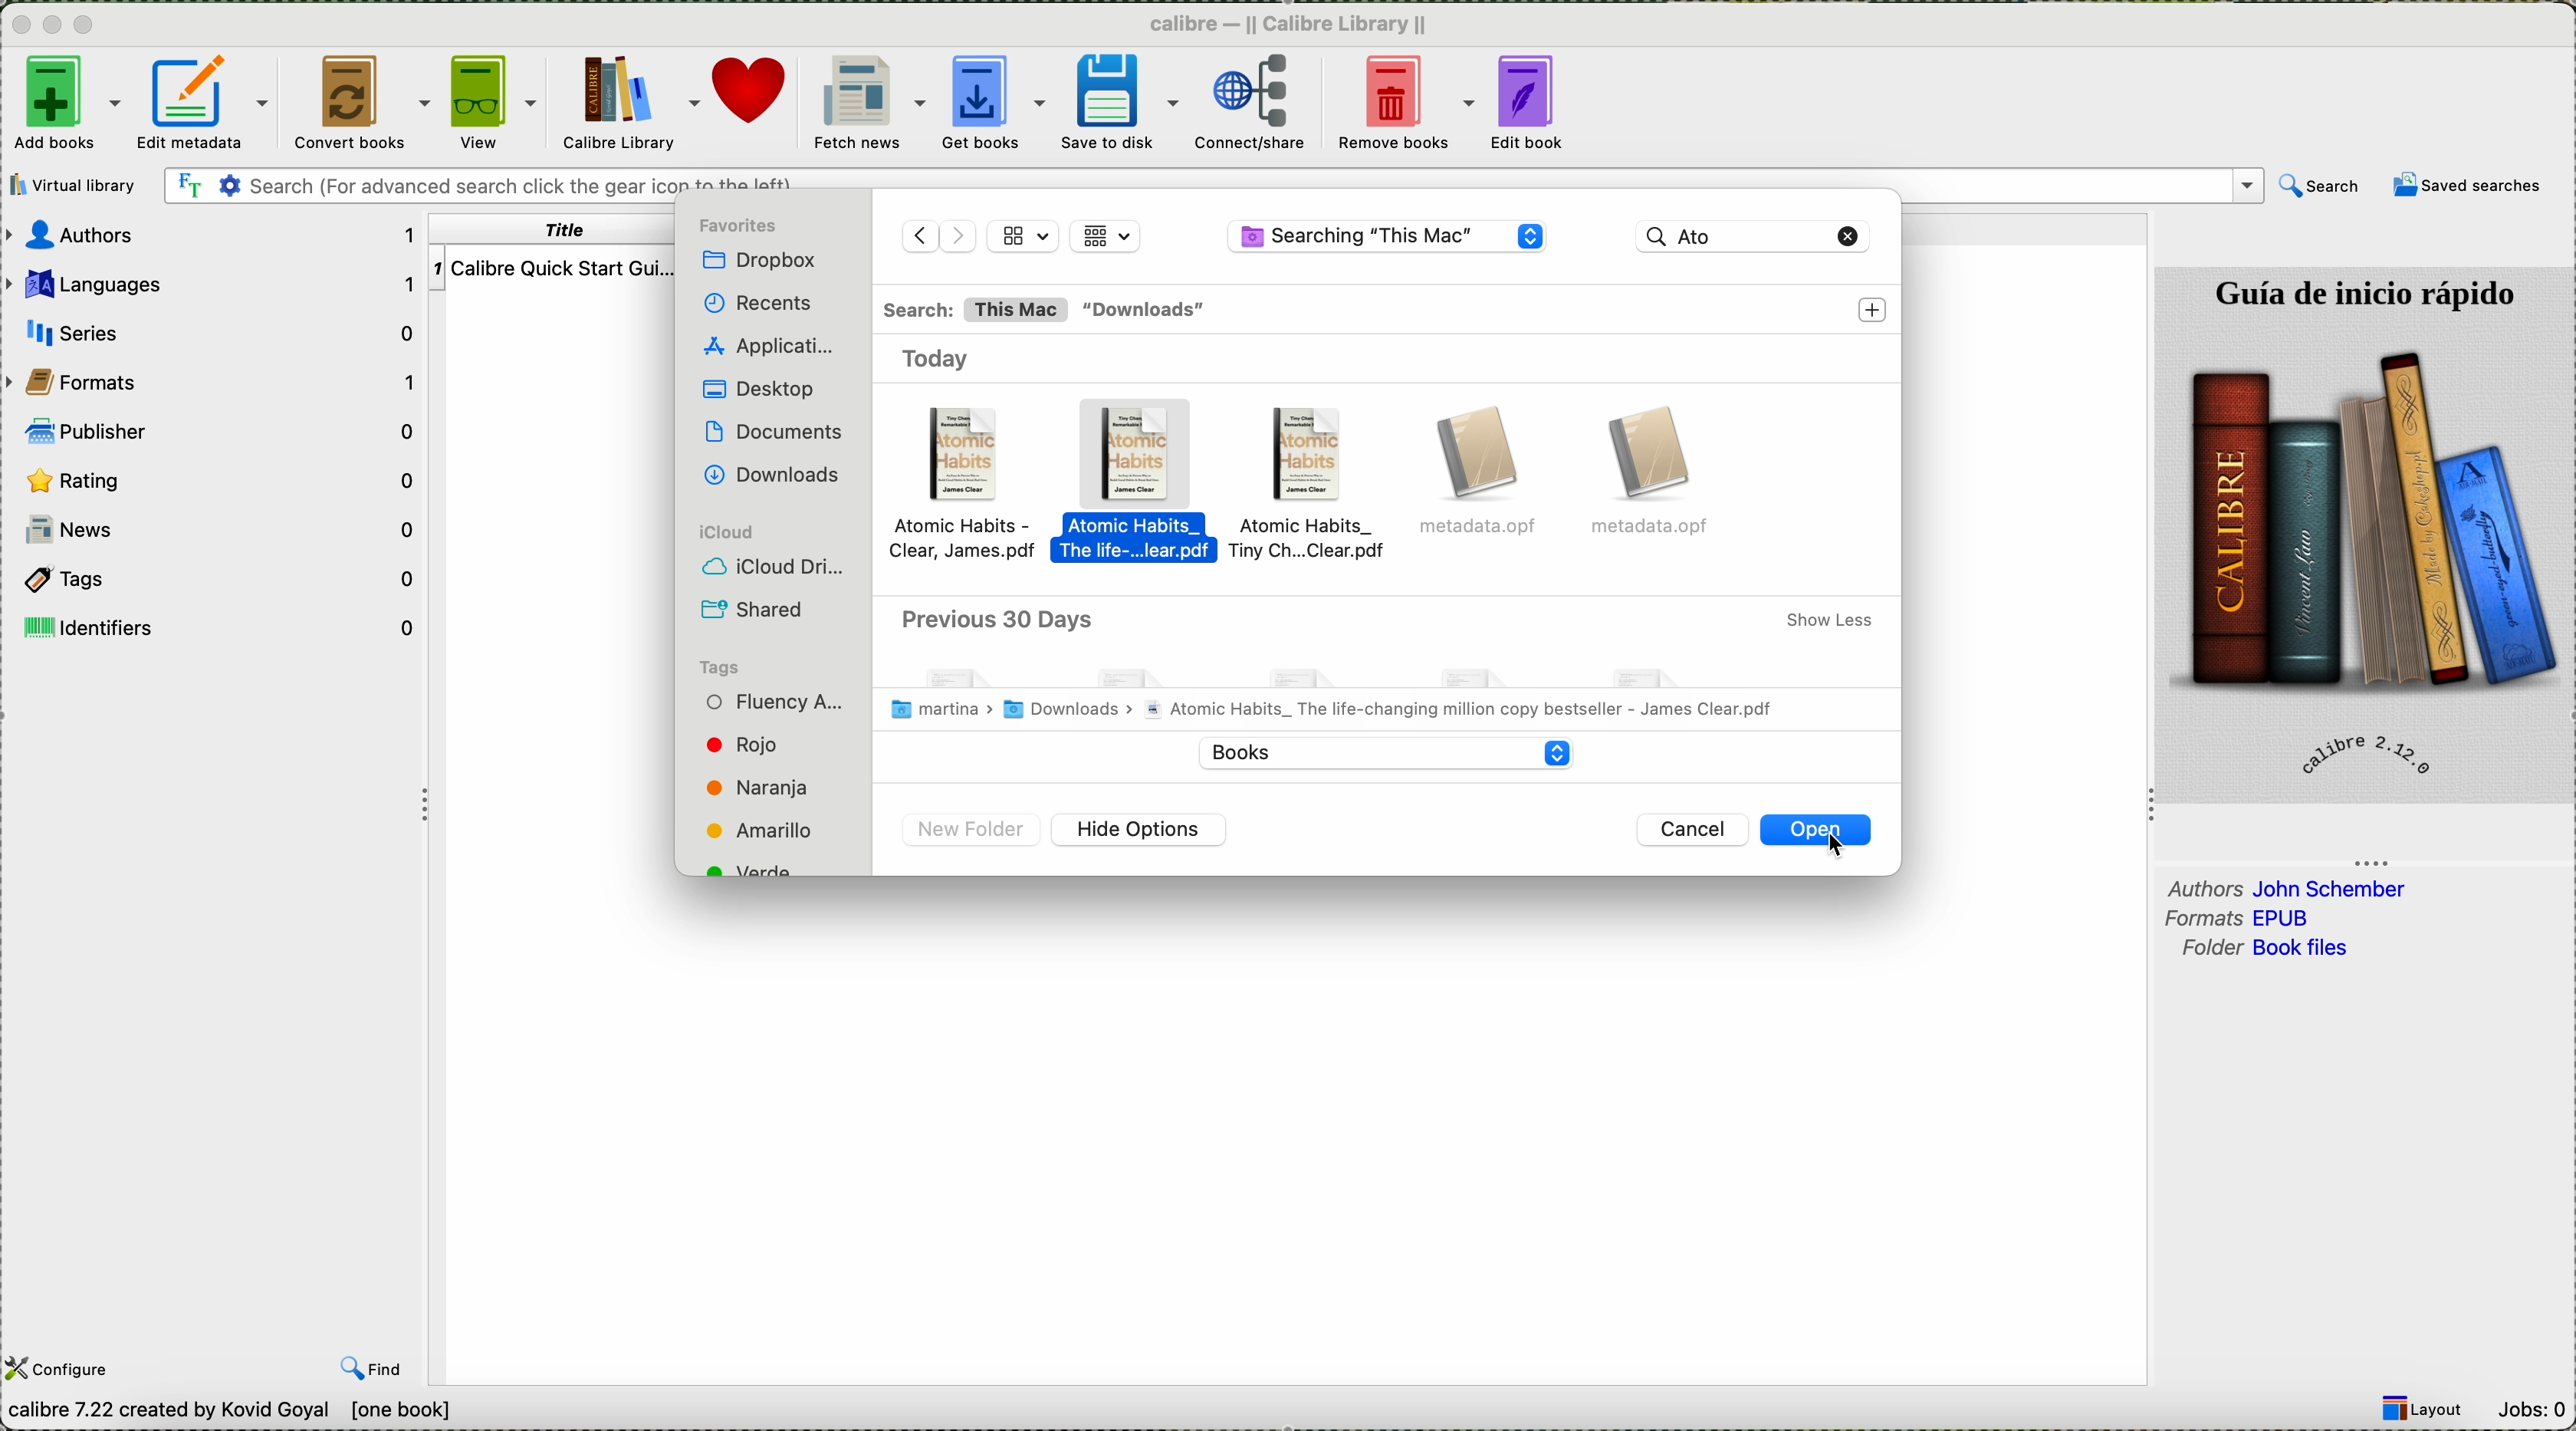 Image resolution: width=2576 pixels, height=1431 pixels. Describe the element at coordinates (1388, 665) in the screenshot. I see `disable files` at that location.